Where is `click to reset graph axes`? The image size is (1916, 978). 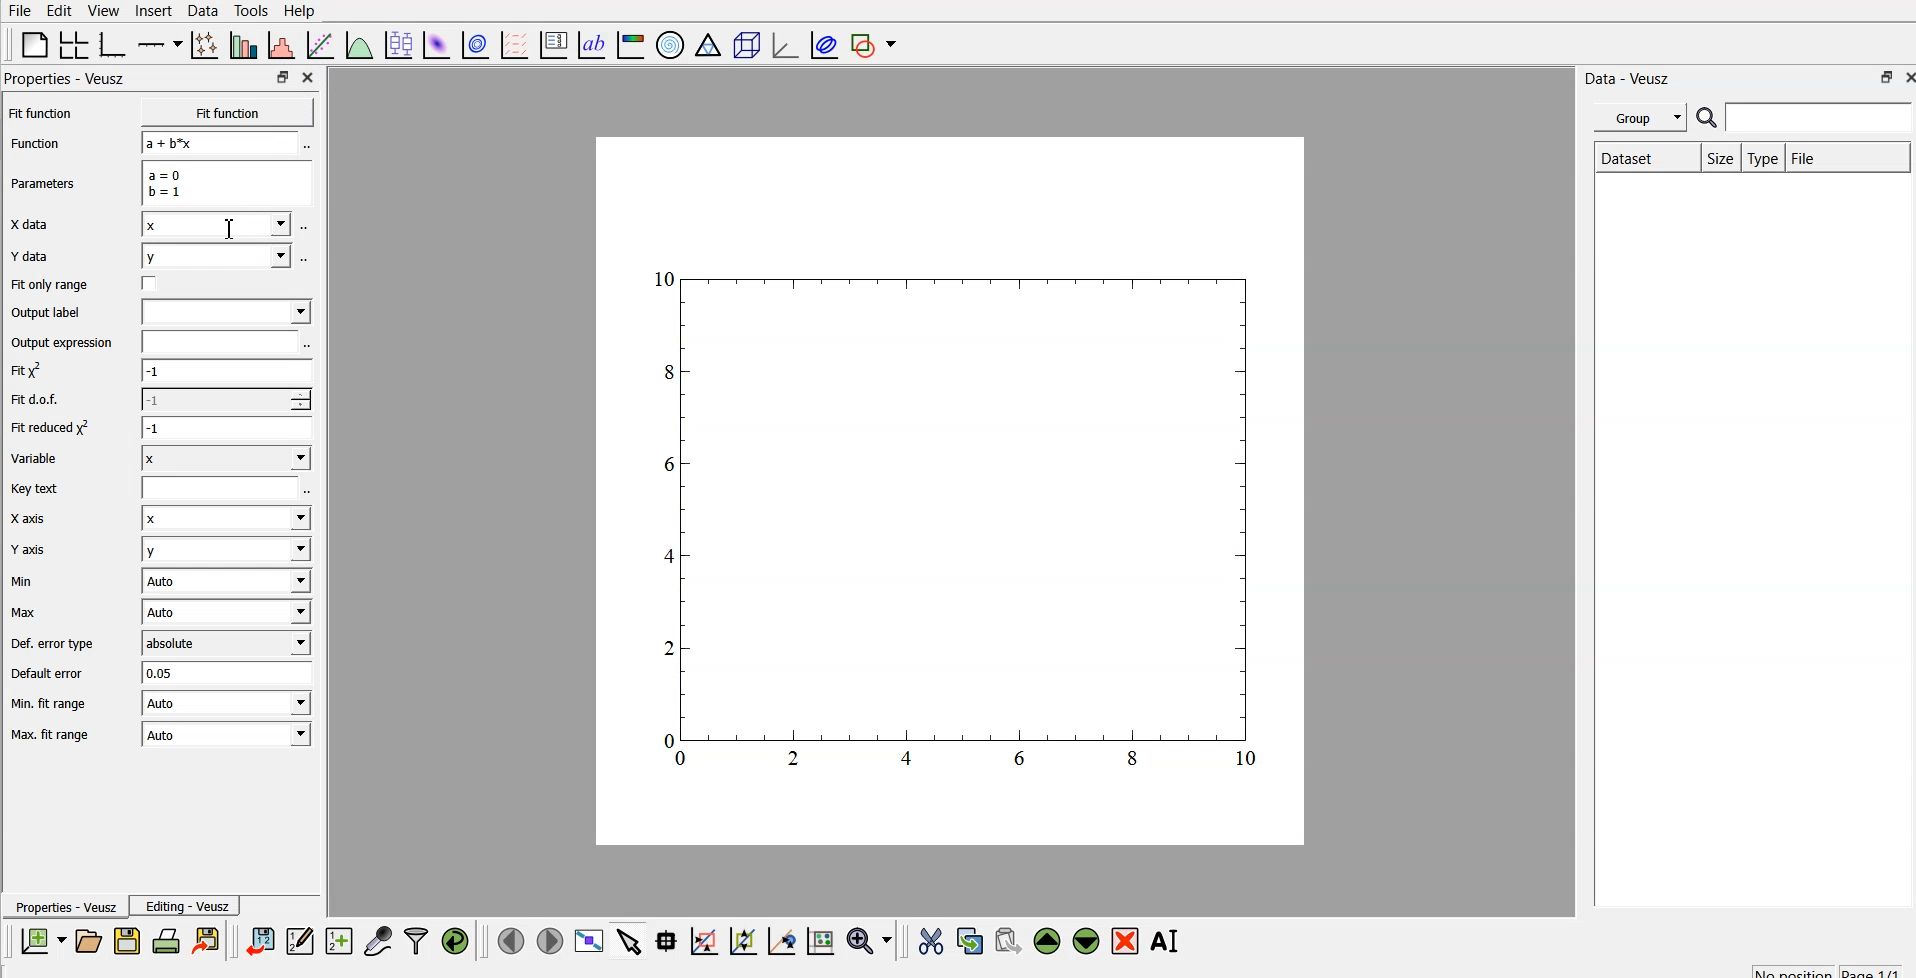
click to reset graph axes is located at coordinates (822, 941).